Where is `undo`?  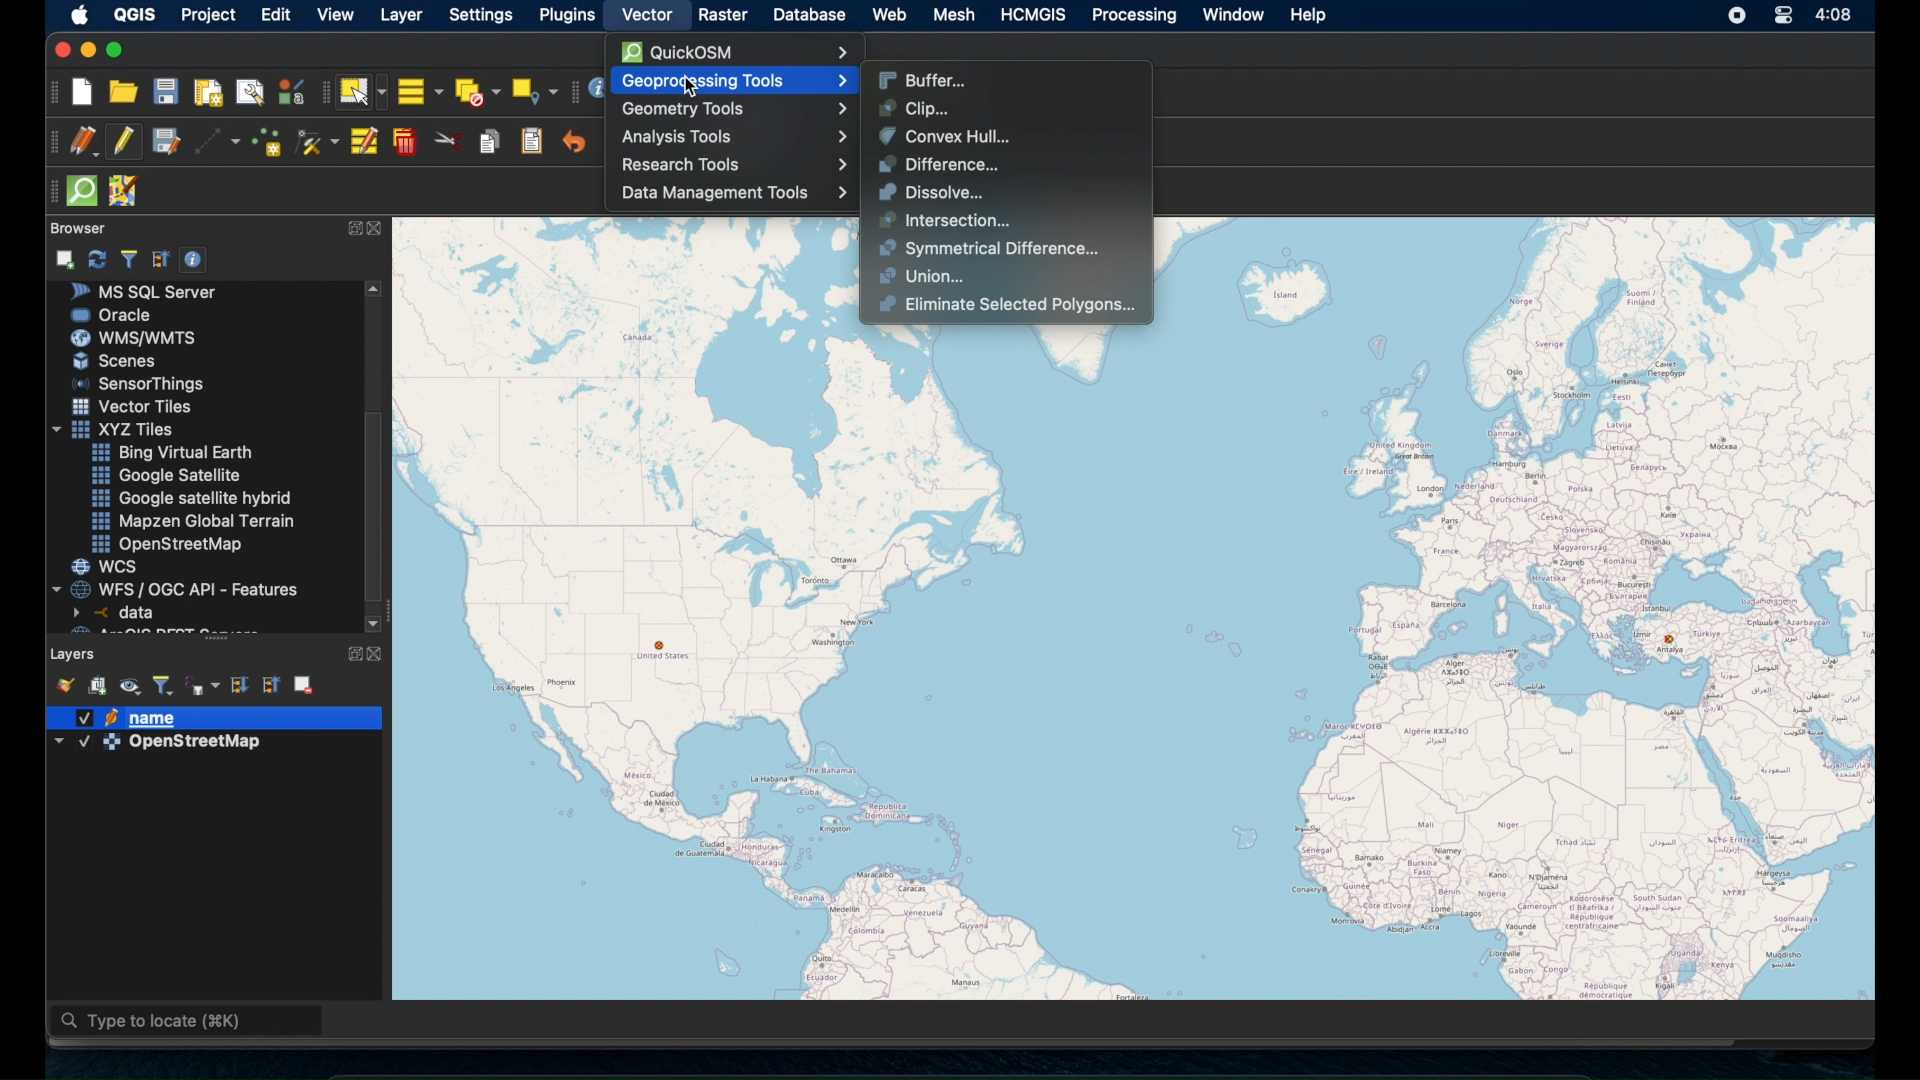
undo is located at coordinates (574, 143).